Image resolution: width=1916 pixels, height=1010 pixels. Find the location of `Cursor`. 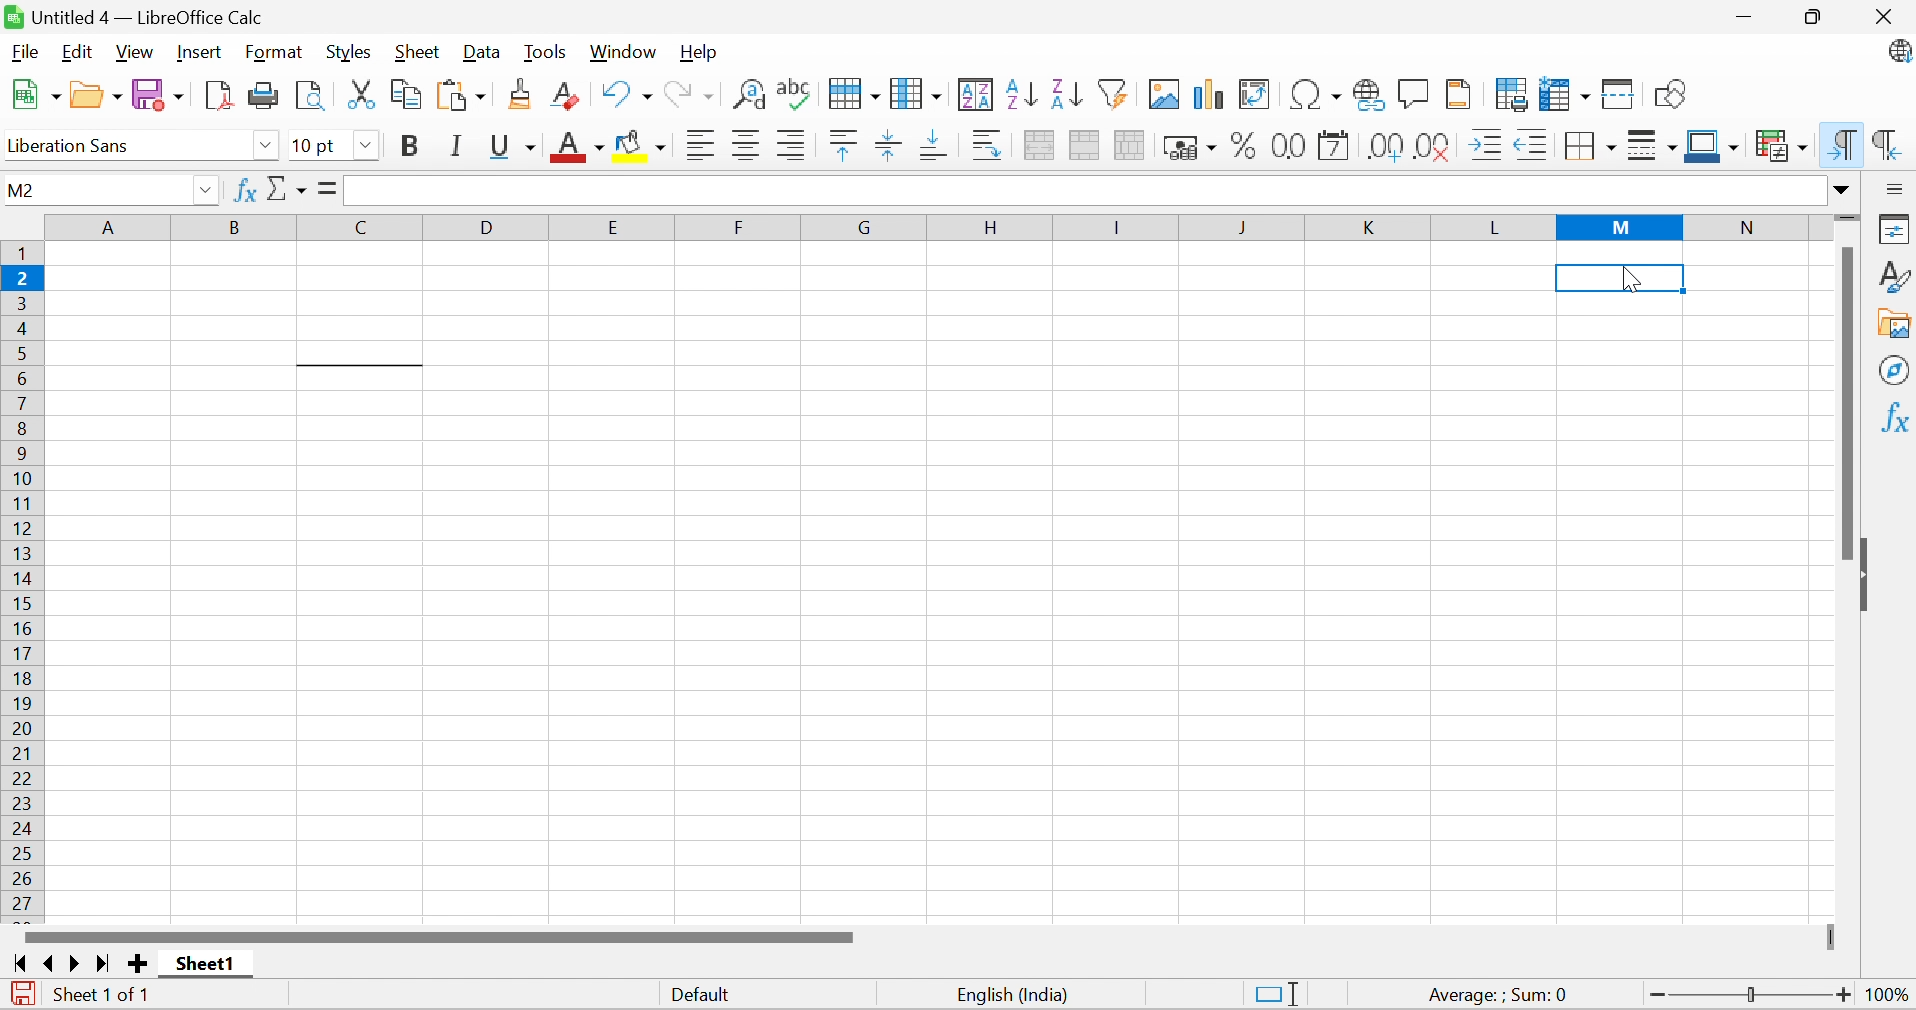

Cursor is located at coordinates (1629, 278).